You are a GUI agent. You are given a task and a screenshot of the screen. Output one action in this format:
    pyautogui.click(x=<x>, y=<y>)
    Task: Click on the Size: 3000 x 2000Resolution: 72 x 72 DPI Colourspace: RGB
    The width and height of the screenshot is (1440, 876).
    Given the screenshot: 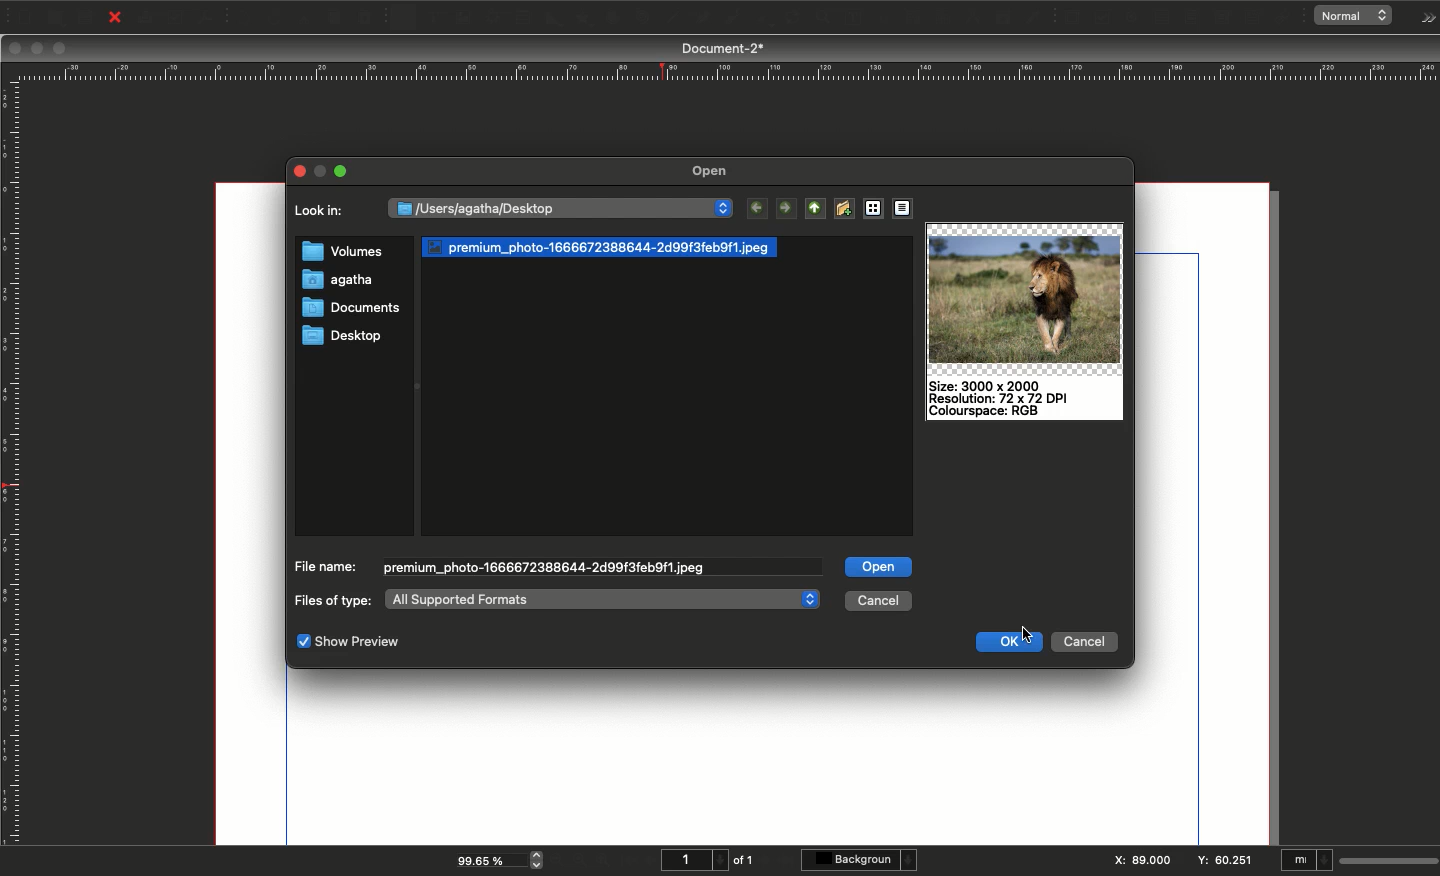 What is the action you would take?
    pyautogui.click(x=1007, y=398)
    